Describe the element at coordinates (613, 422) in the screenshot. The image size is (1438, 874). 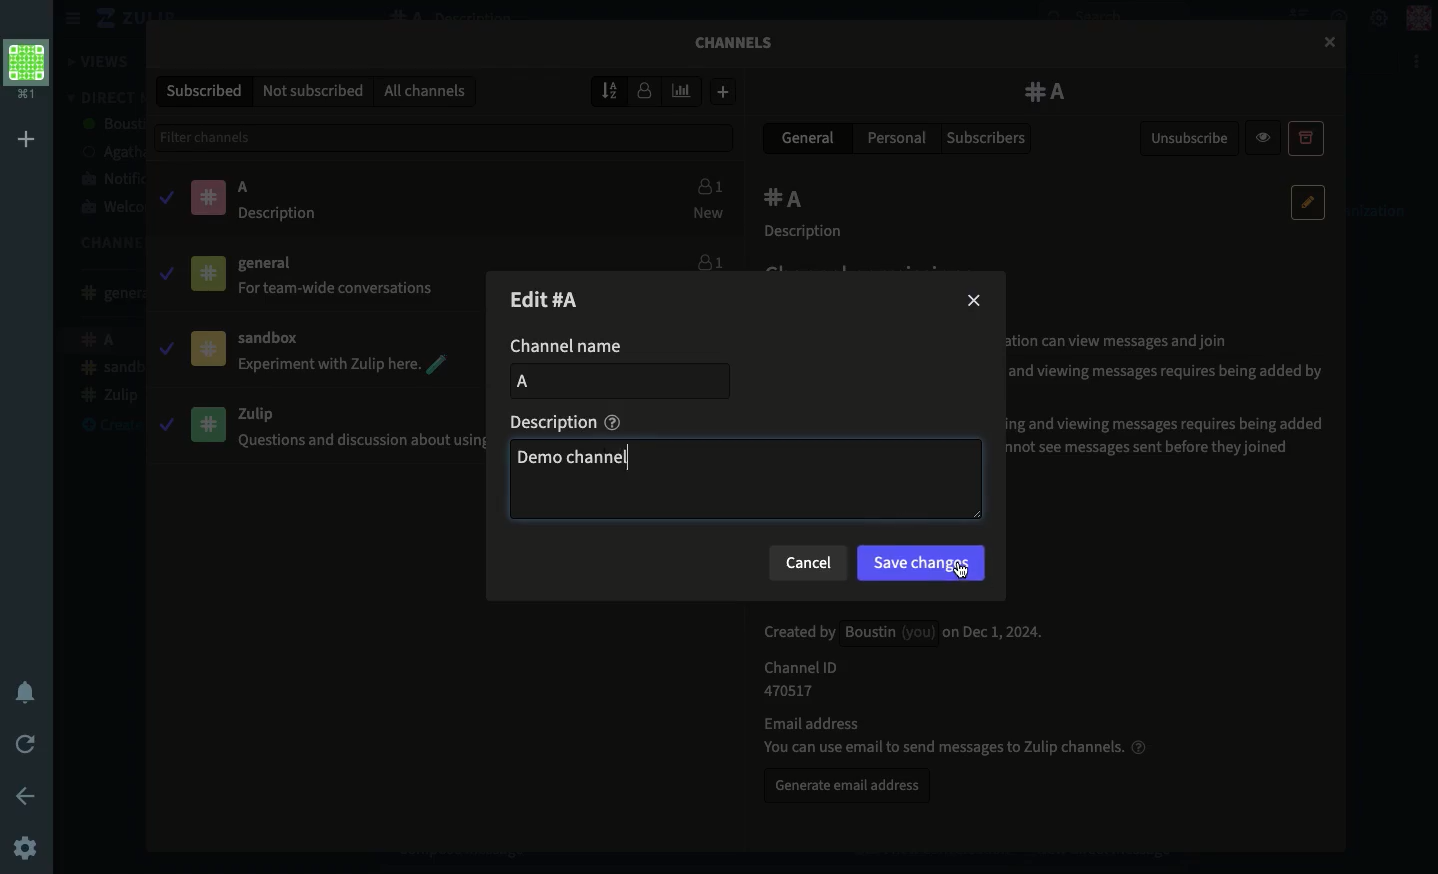
I see `help` at that location.